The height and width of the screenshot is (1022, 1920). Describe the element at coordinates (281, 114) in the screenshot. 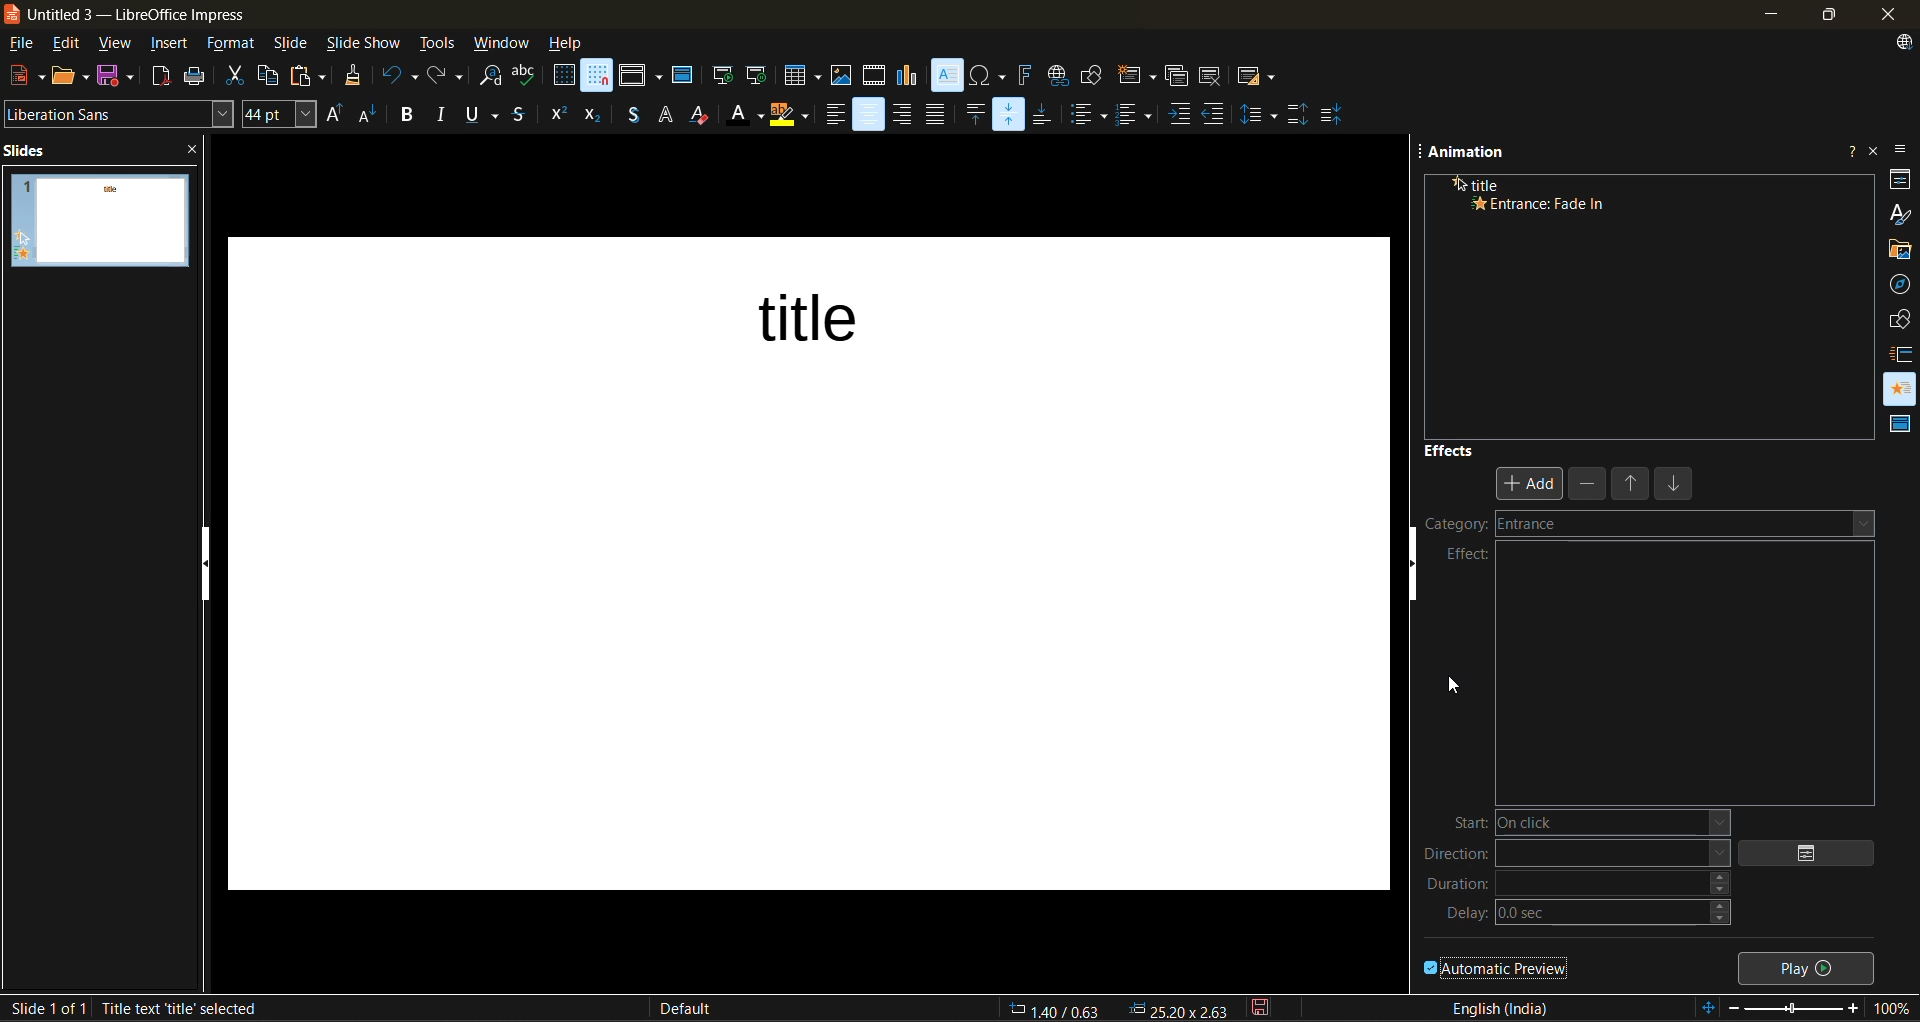

I see `font size` at that location.